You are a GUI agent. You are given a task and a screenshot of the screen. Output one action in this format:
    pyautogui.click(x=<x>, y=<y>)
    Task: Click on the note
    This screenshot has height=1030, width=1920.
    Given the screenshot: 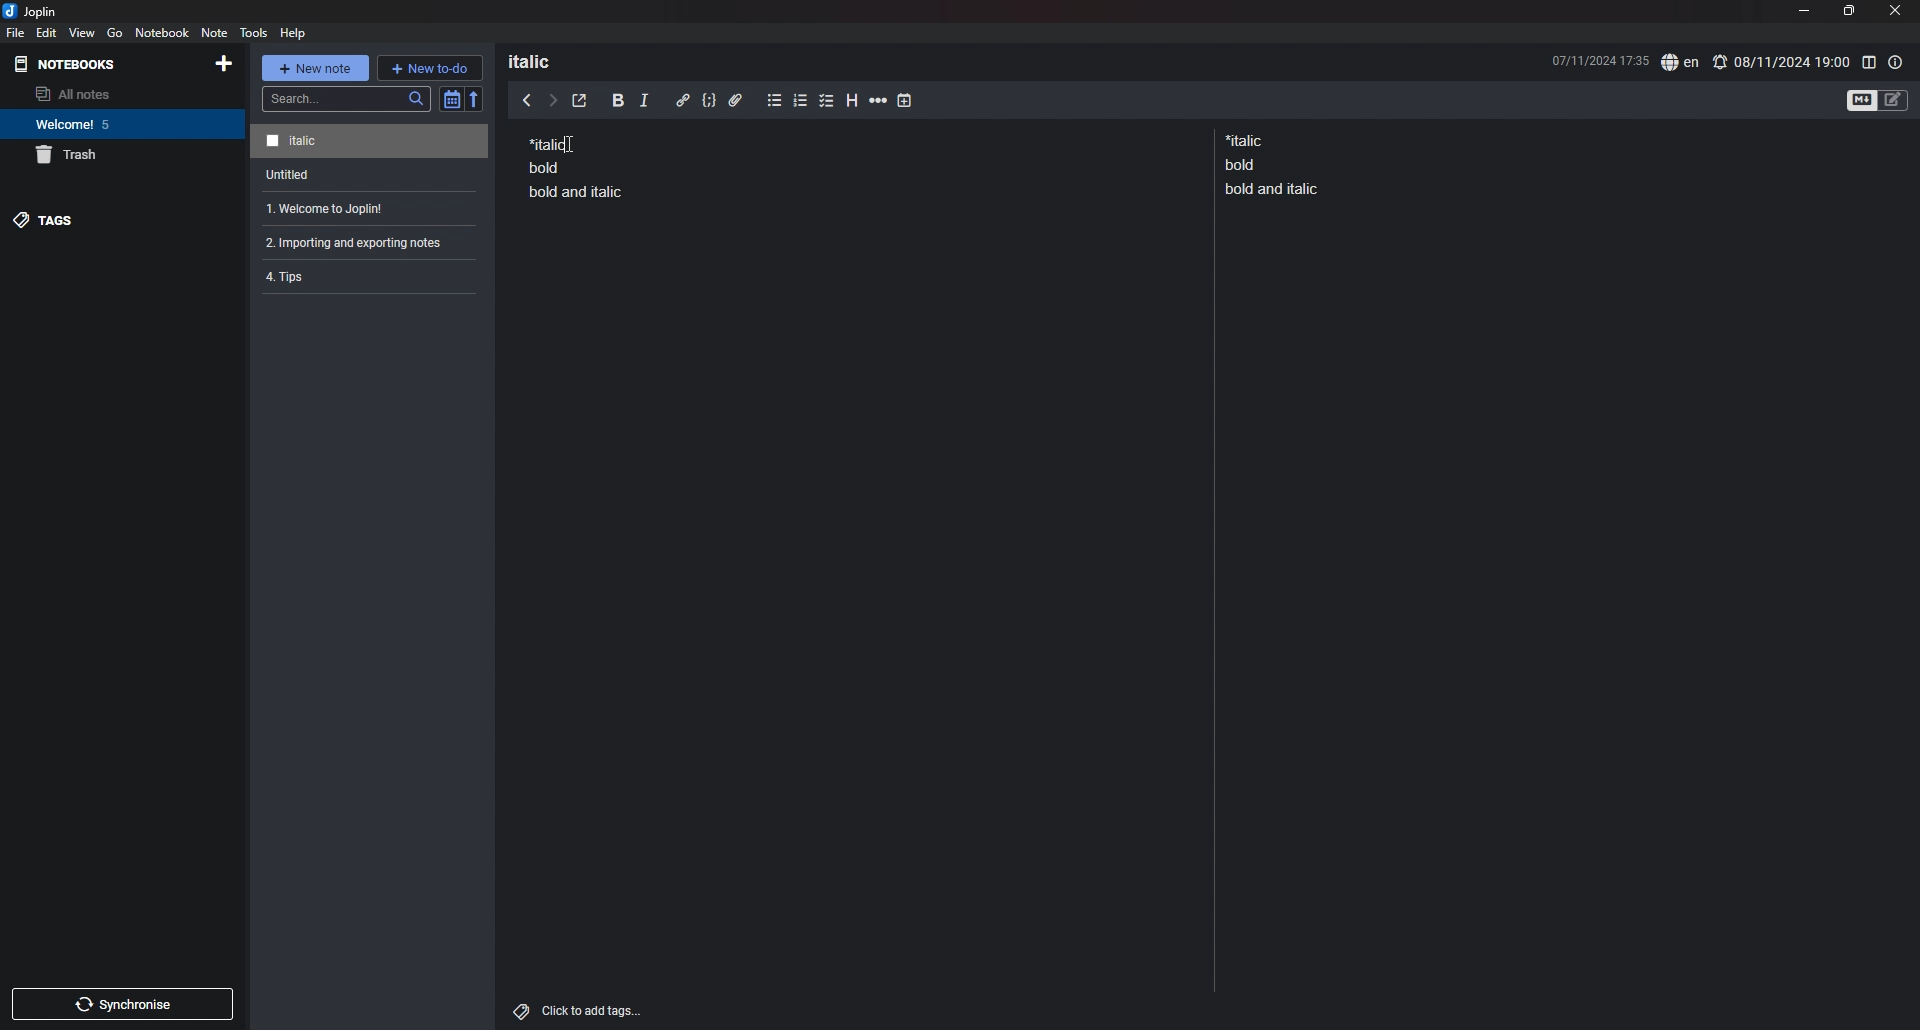 What is the action you would take?
    pyautogui.click(x=213, y=32)
    